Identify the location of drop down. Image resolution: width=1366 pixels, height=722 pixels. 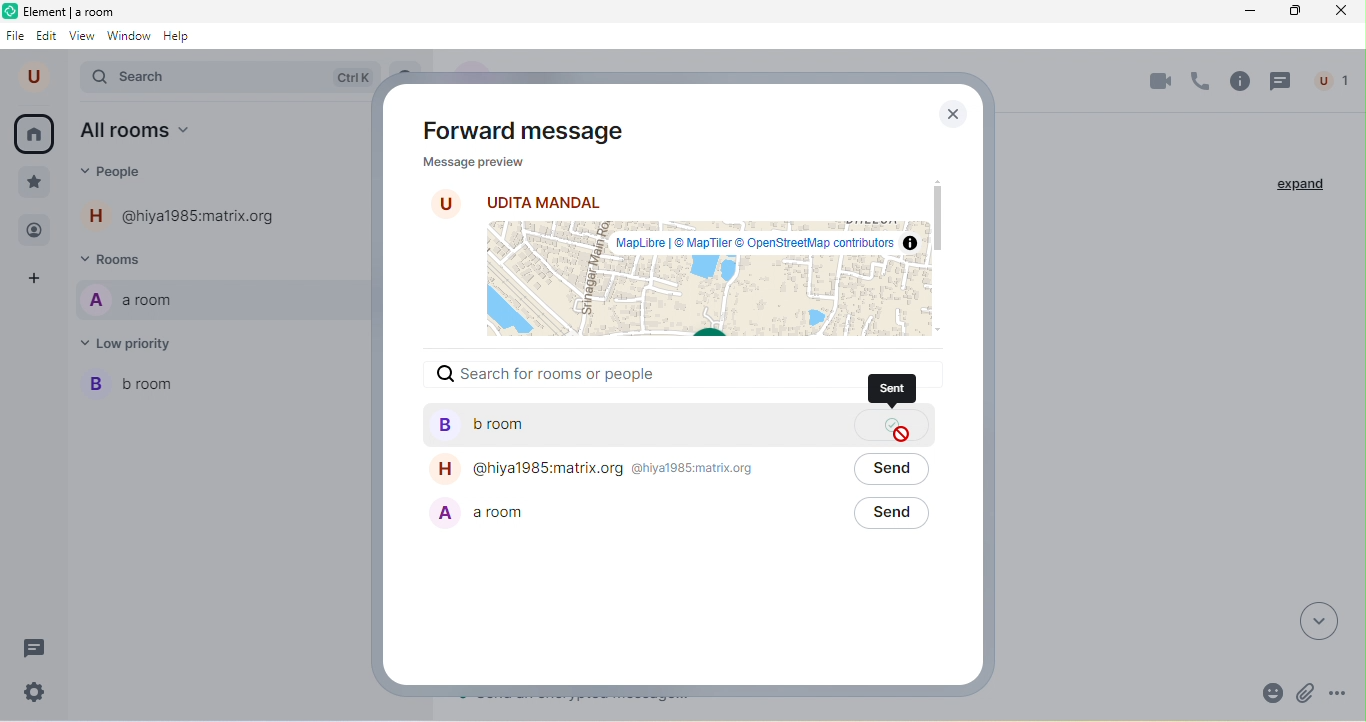
(1318, 623).